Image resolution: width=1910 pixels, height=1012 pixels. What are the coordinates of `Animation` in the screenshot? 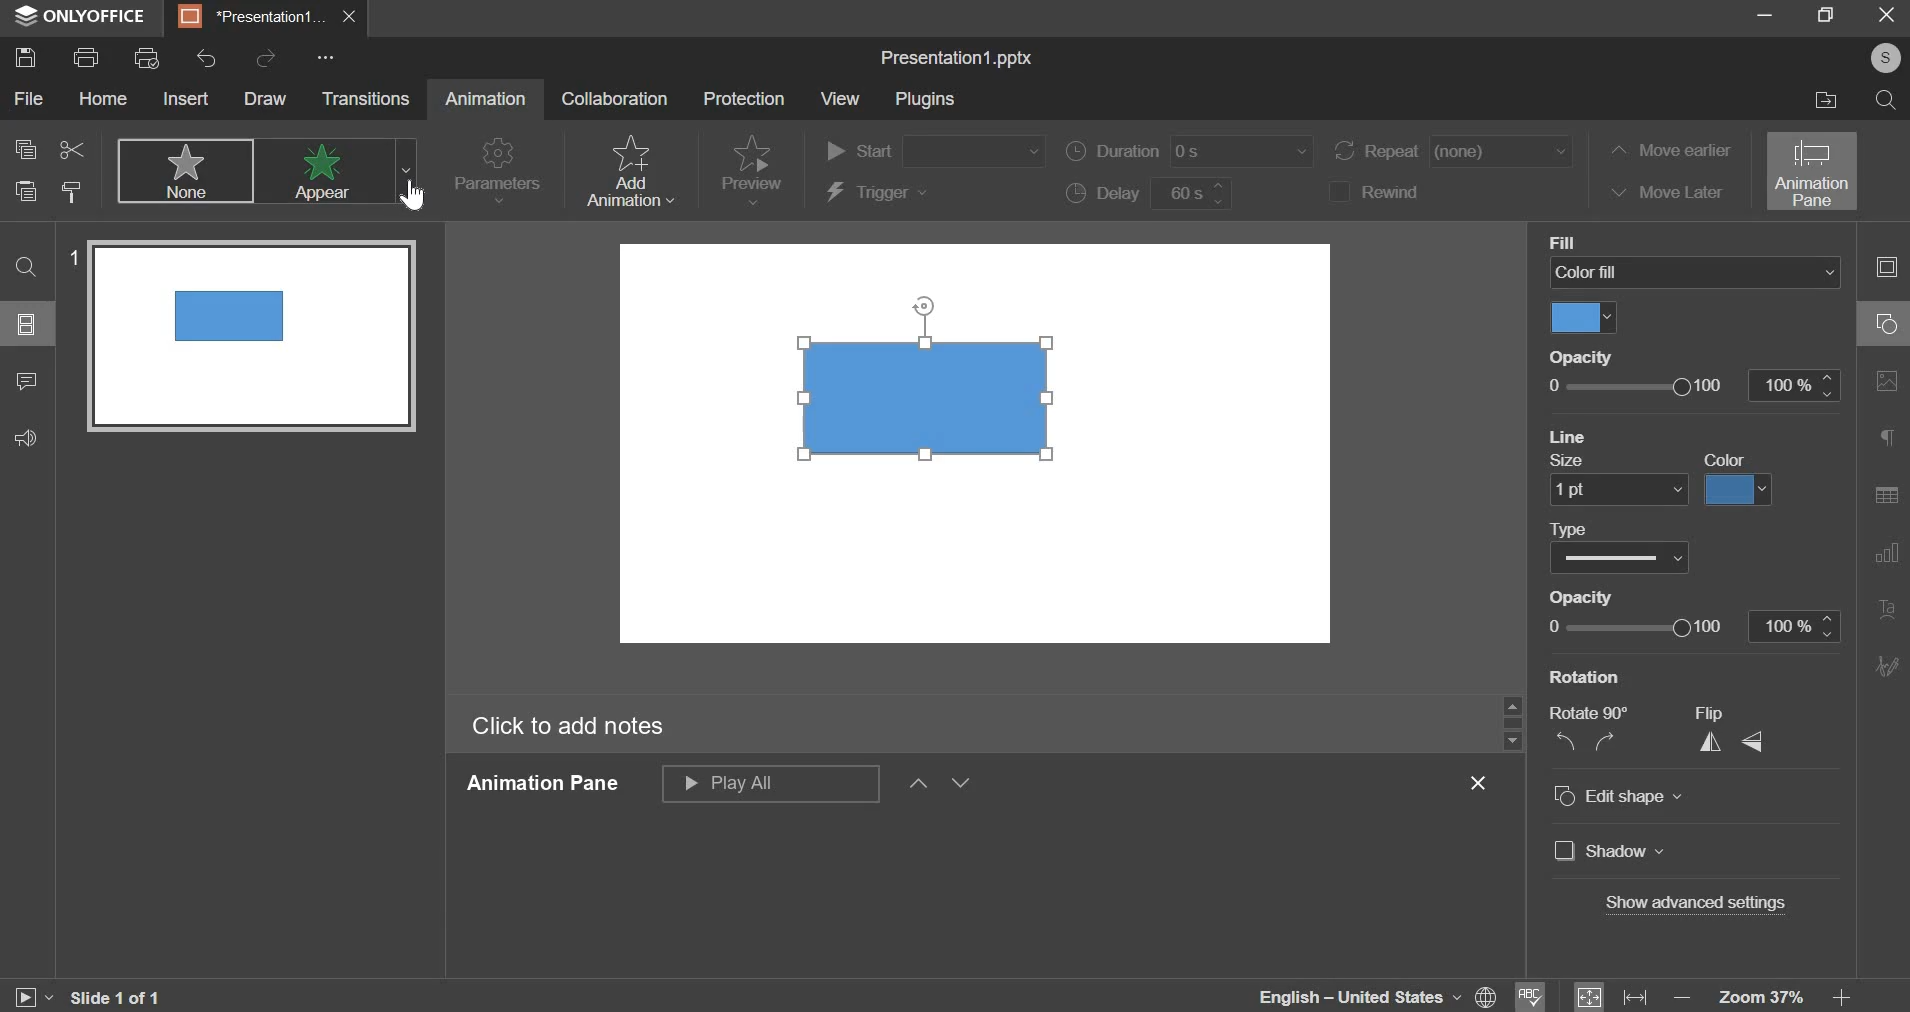 It's located at (488, 101).